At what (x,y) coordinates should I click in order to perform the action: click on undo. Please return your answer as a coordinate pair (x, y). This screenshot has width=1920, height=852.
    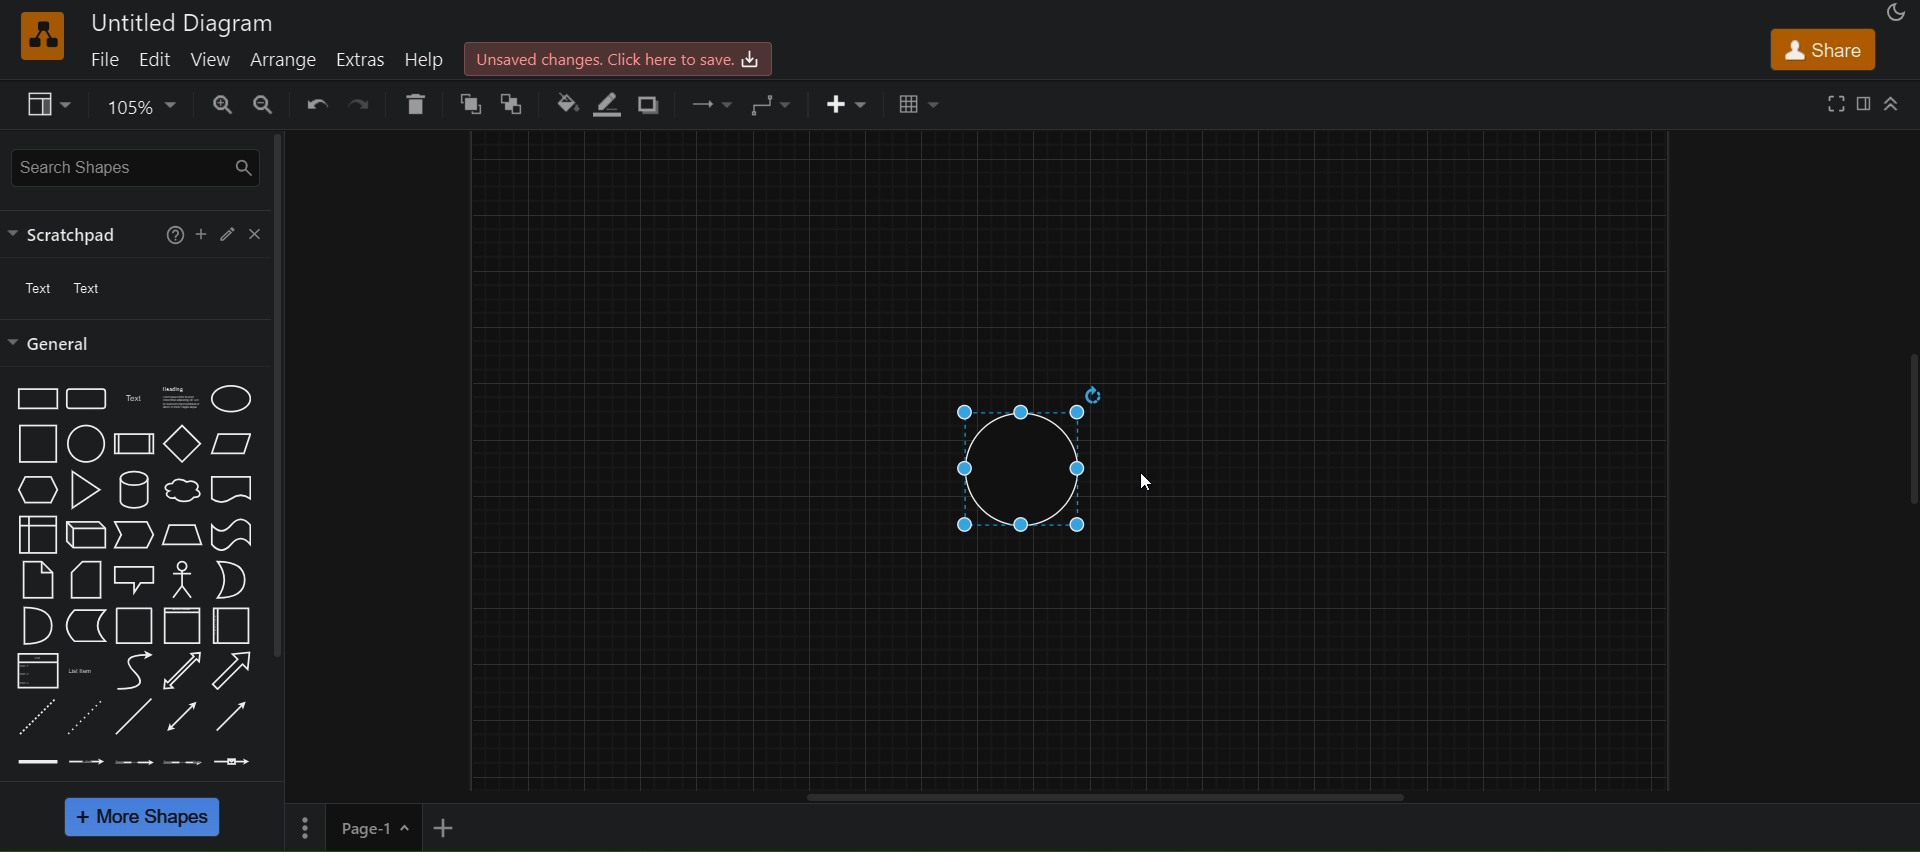
    Looking at the image, I should click on (313, 104).